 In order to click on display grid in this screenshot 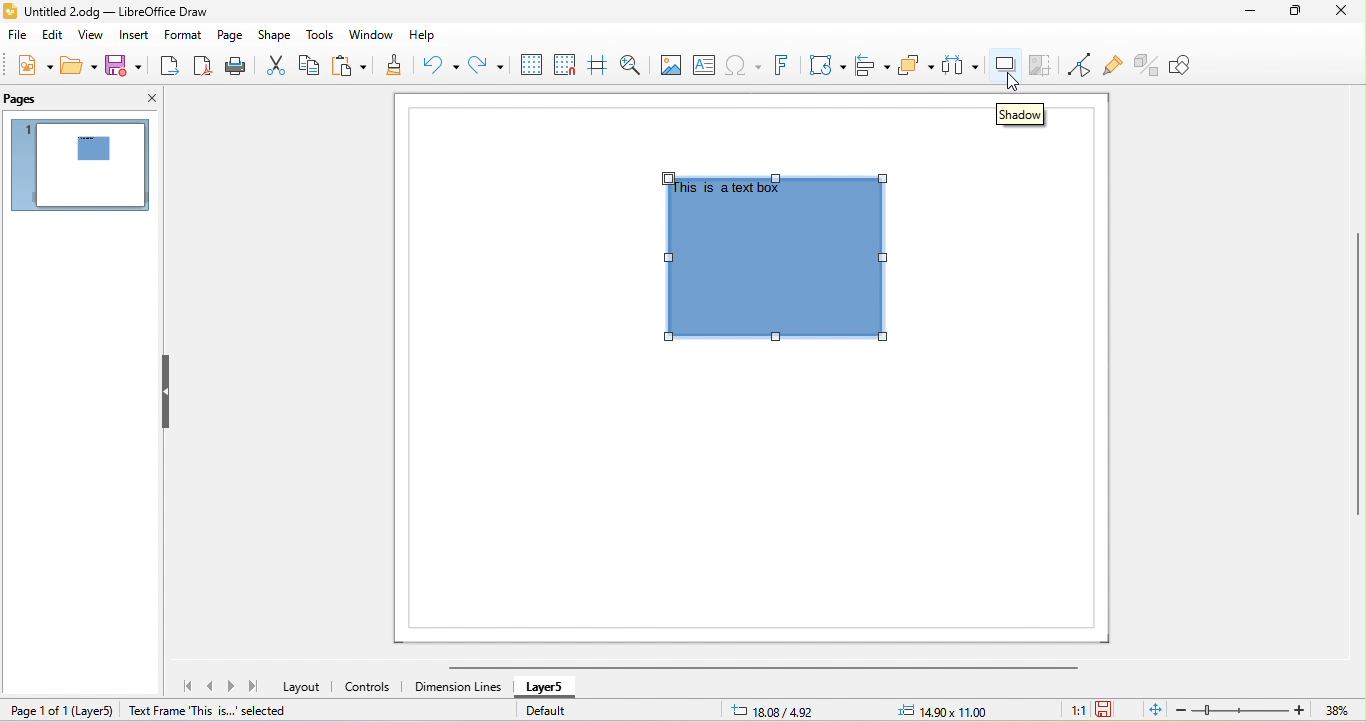, I will do `click(532, 64)`.